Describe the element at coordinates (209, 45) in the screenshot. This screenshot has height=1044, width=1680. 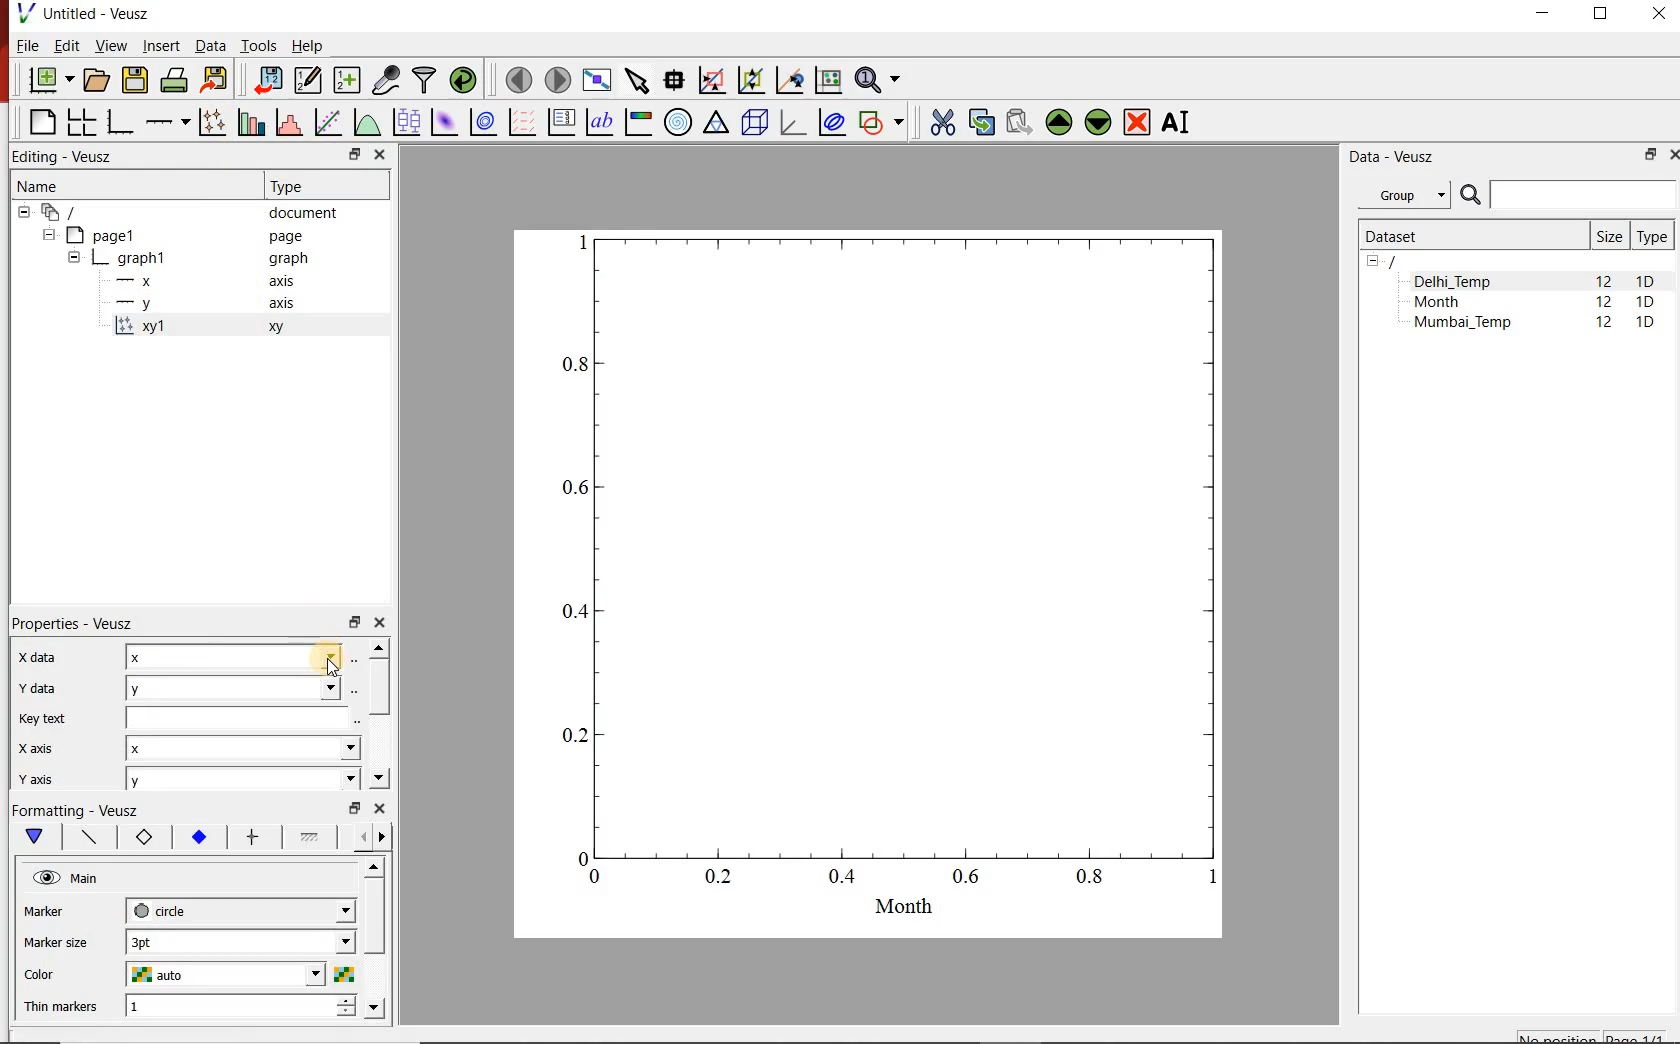
I see `Data` at that location.